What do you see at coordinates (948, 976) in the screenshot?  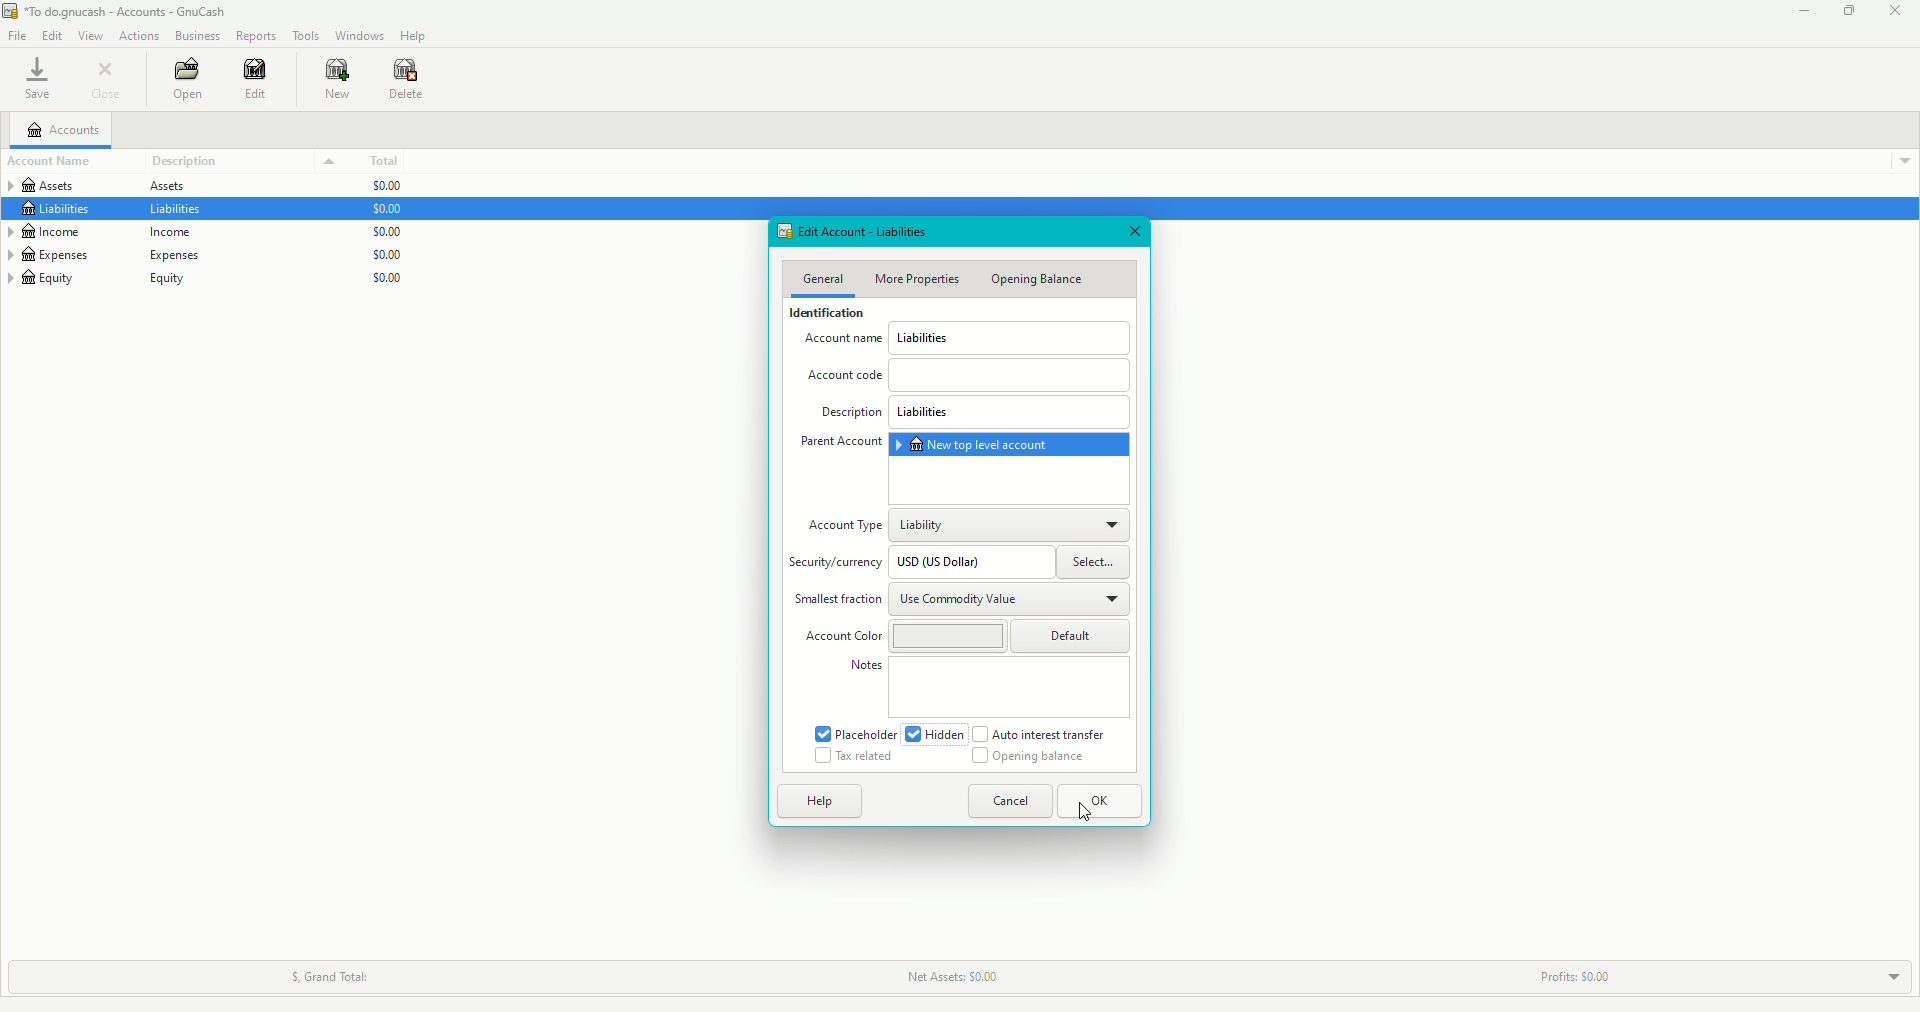 I see `Net Assets` at bounding box center [948, 976].